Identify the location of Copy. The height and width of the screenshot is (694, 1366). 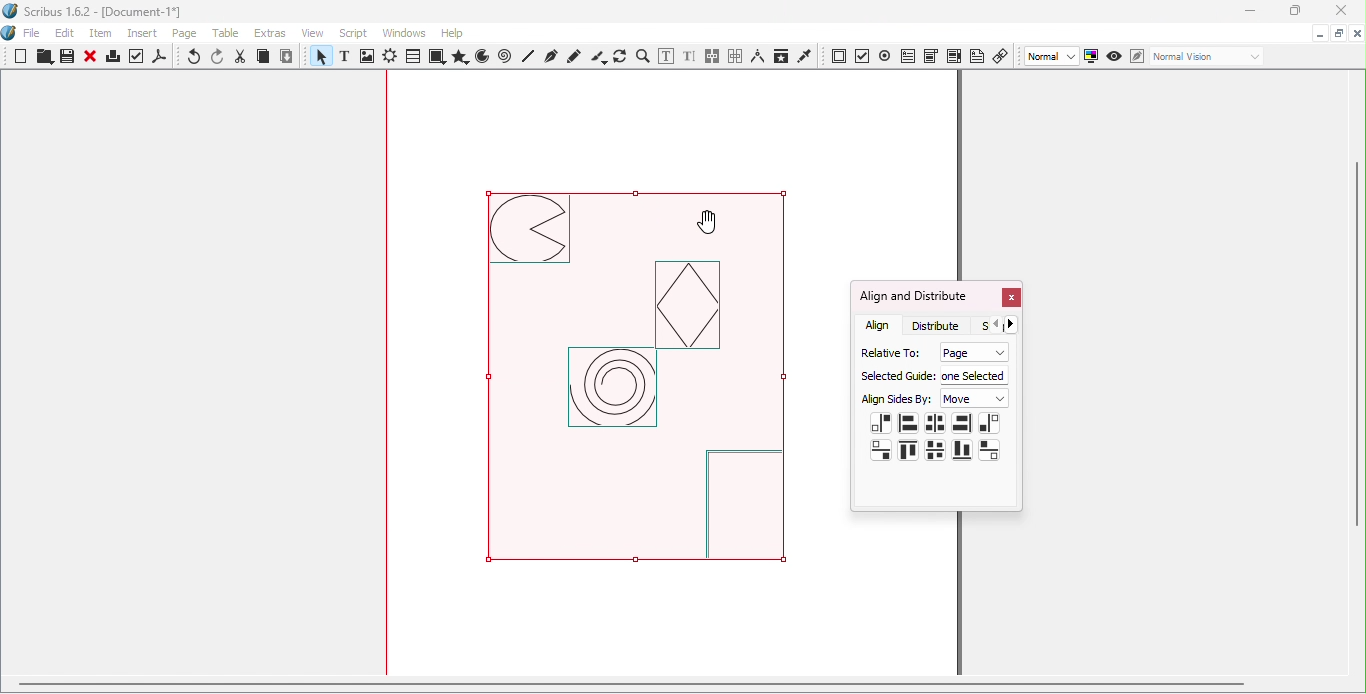
(263, 58).